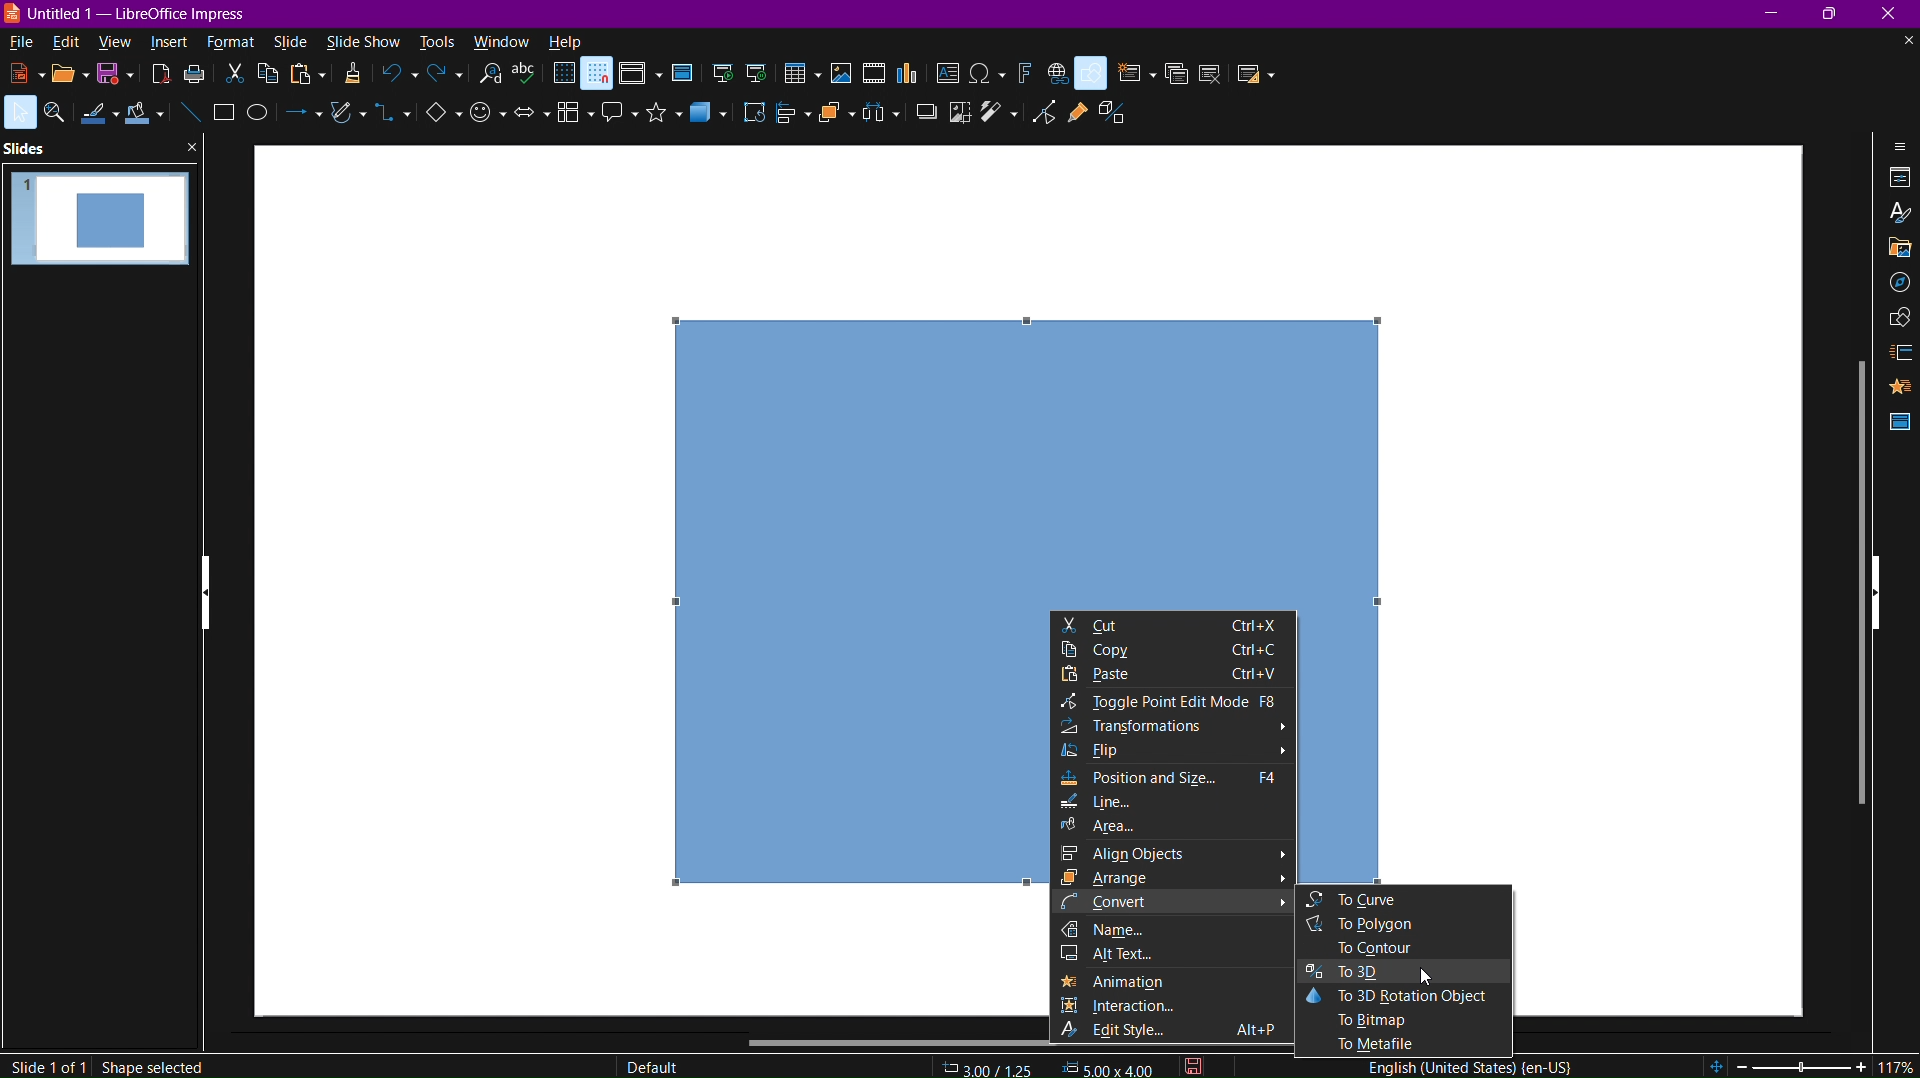 This screenshot has height=1078, width=1920. I want to click on Start from First Slide, so click(723, 74).